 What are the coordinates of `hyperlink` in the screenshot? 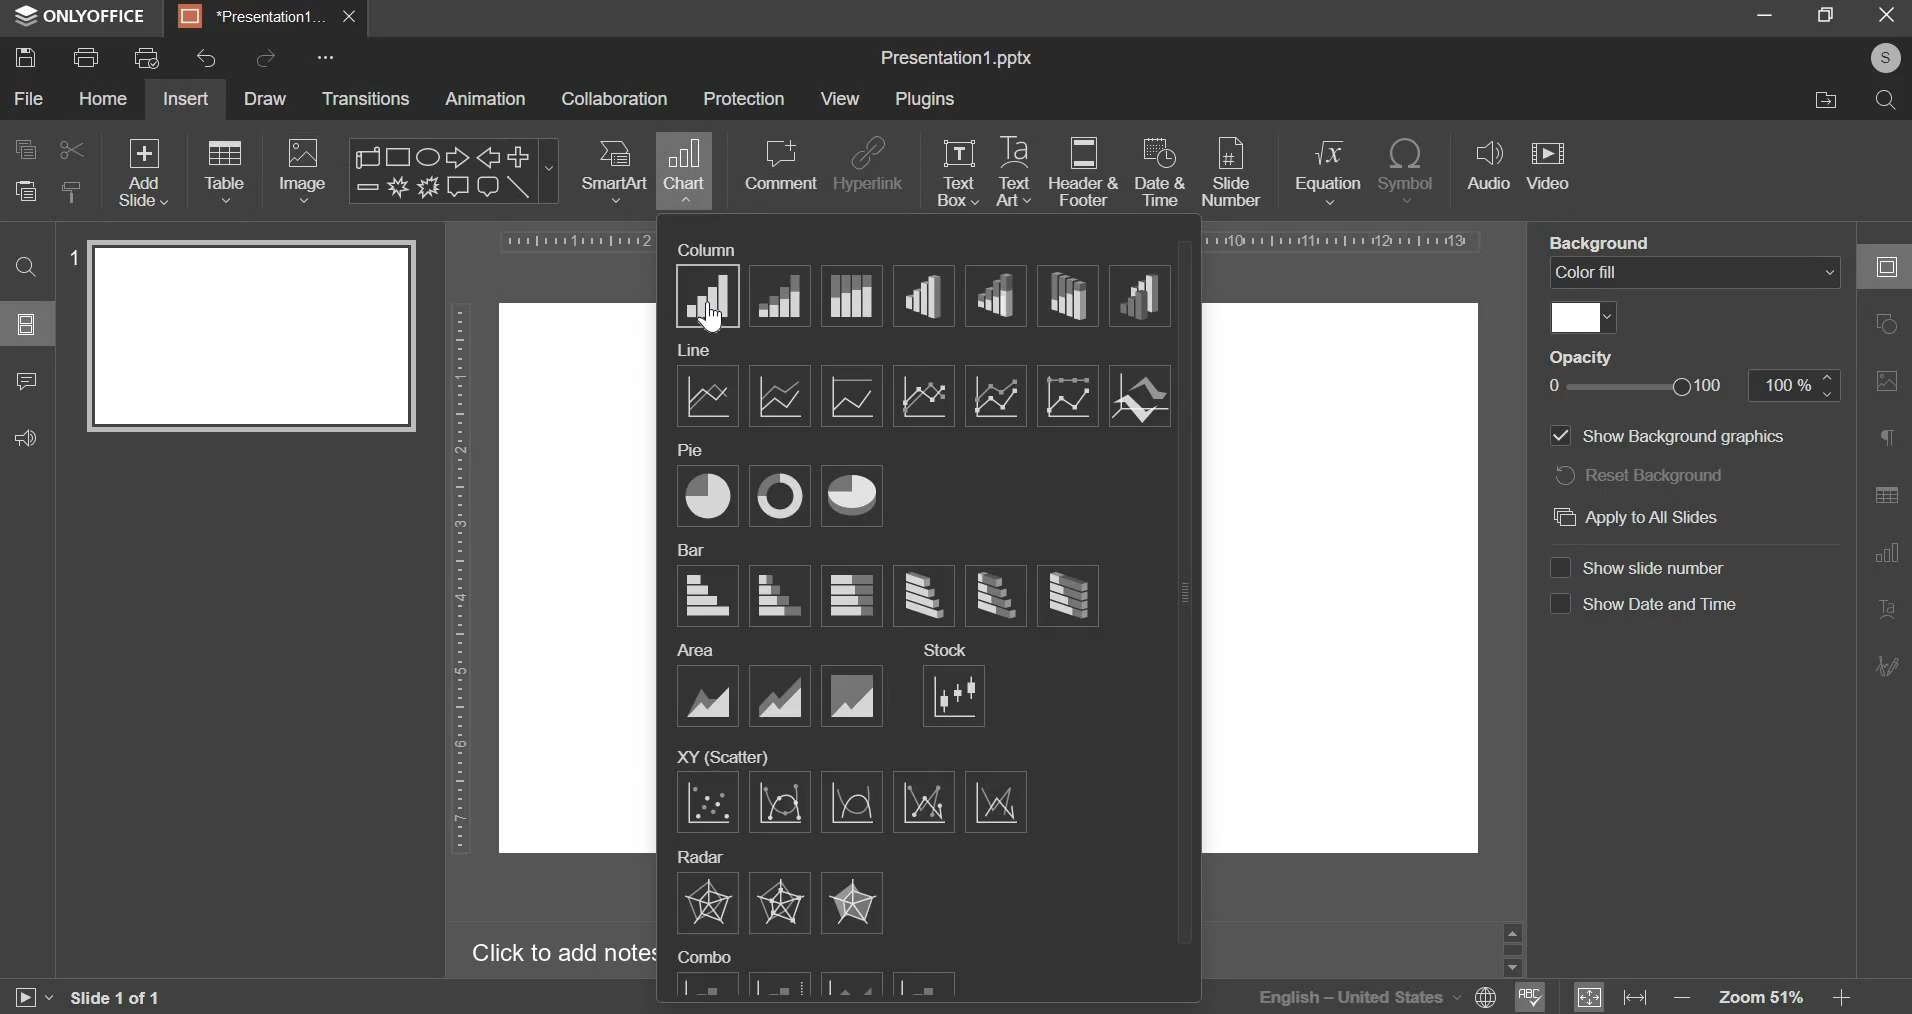 It's located at (869, 161).